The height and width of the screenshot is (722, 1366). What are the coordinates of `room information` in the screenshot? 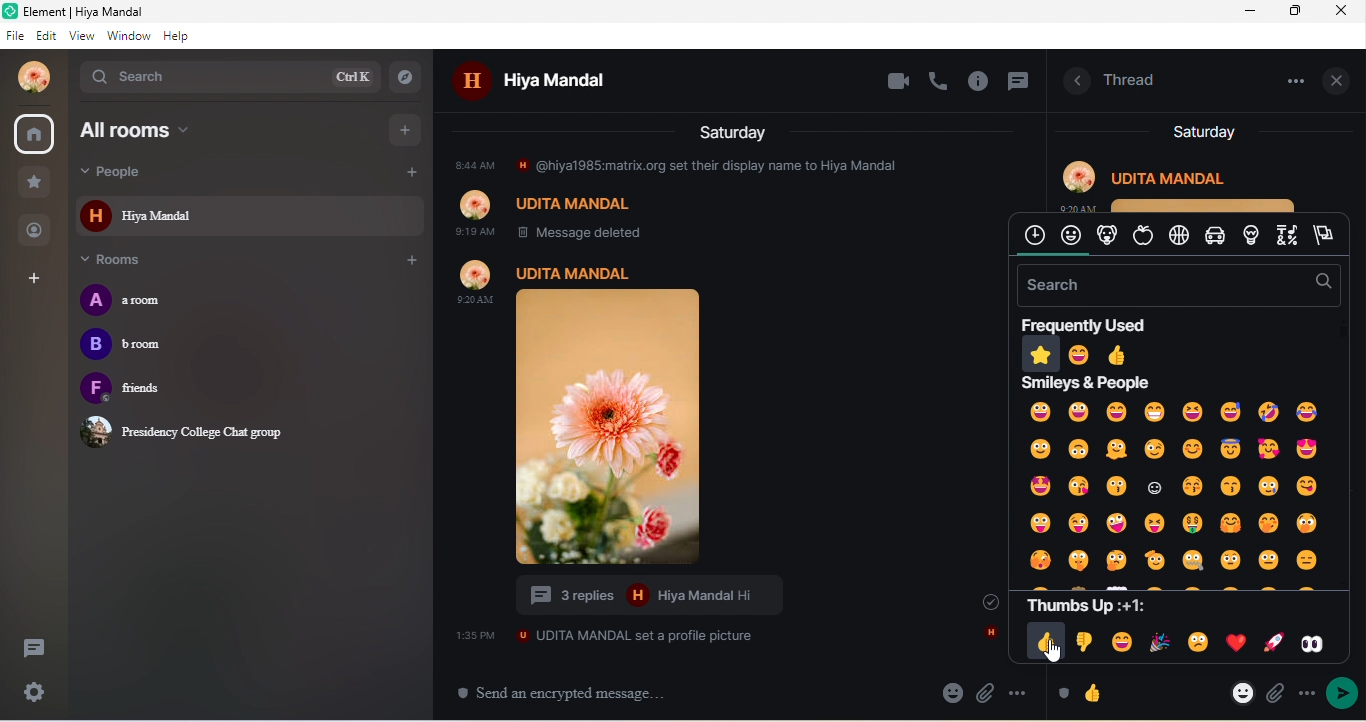 It's located at (1072, 82).